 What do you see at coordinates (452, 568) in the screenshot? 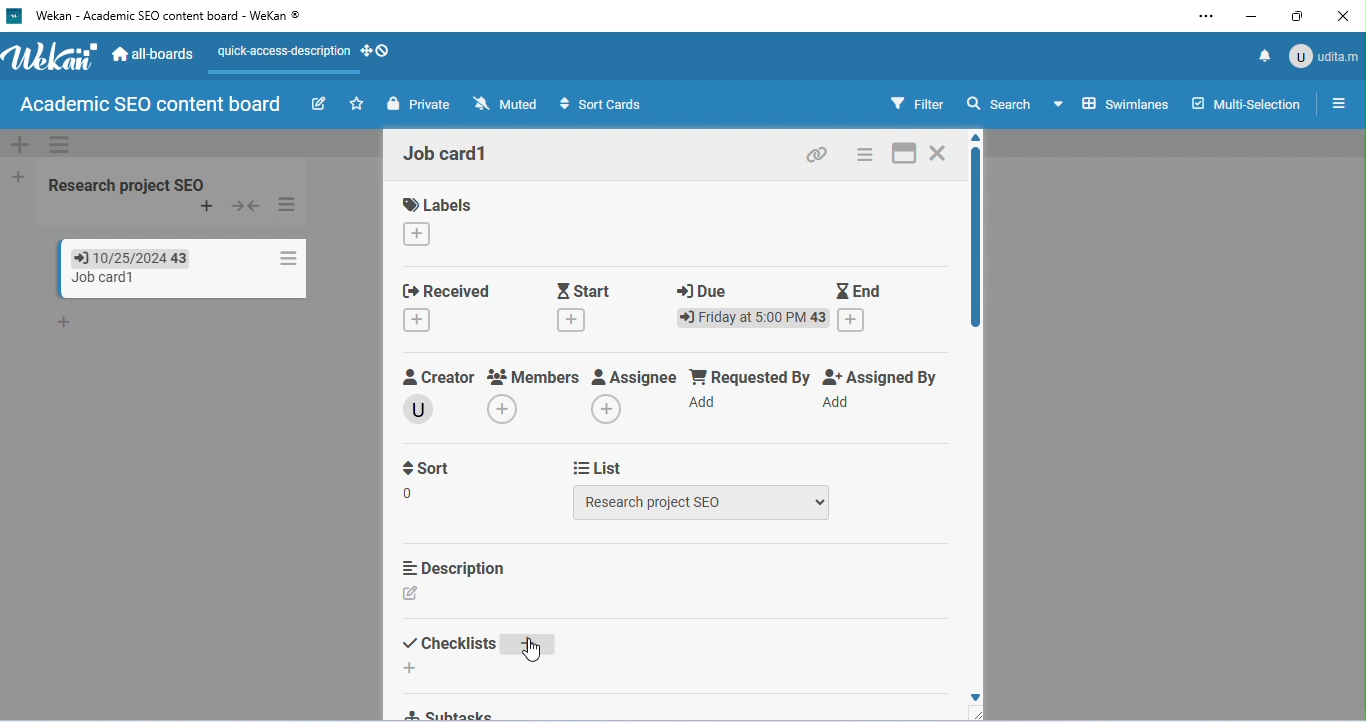
I see `description` at bounding box center [452, 568].